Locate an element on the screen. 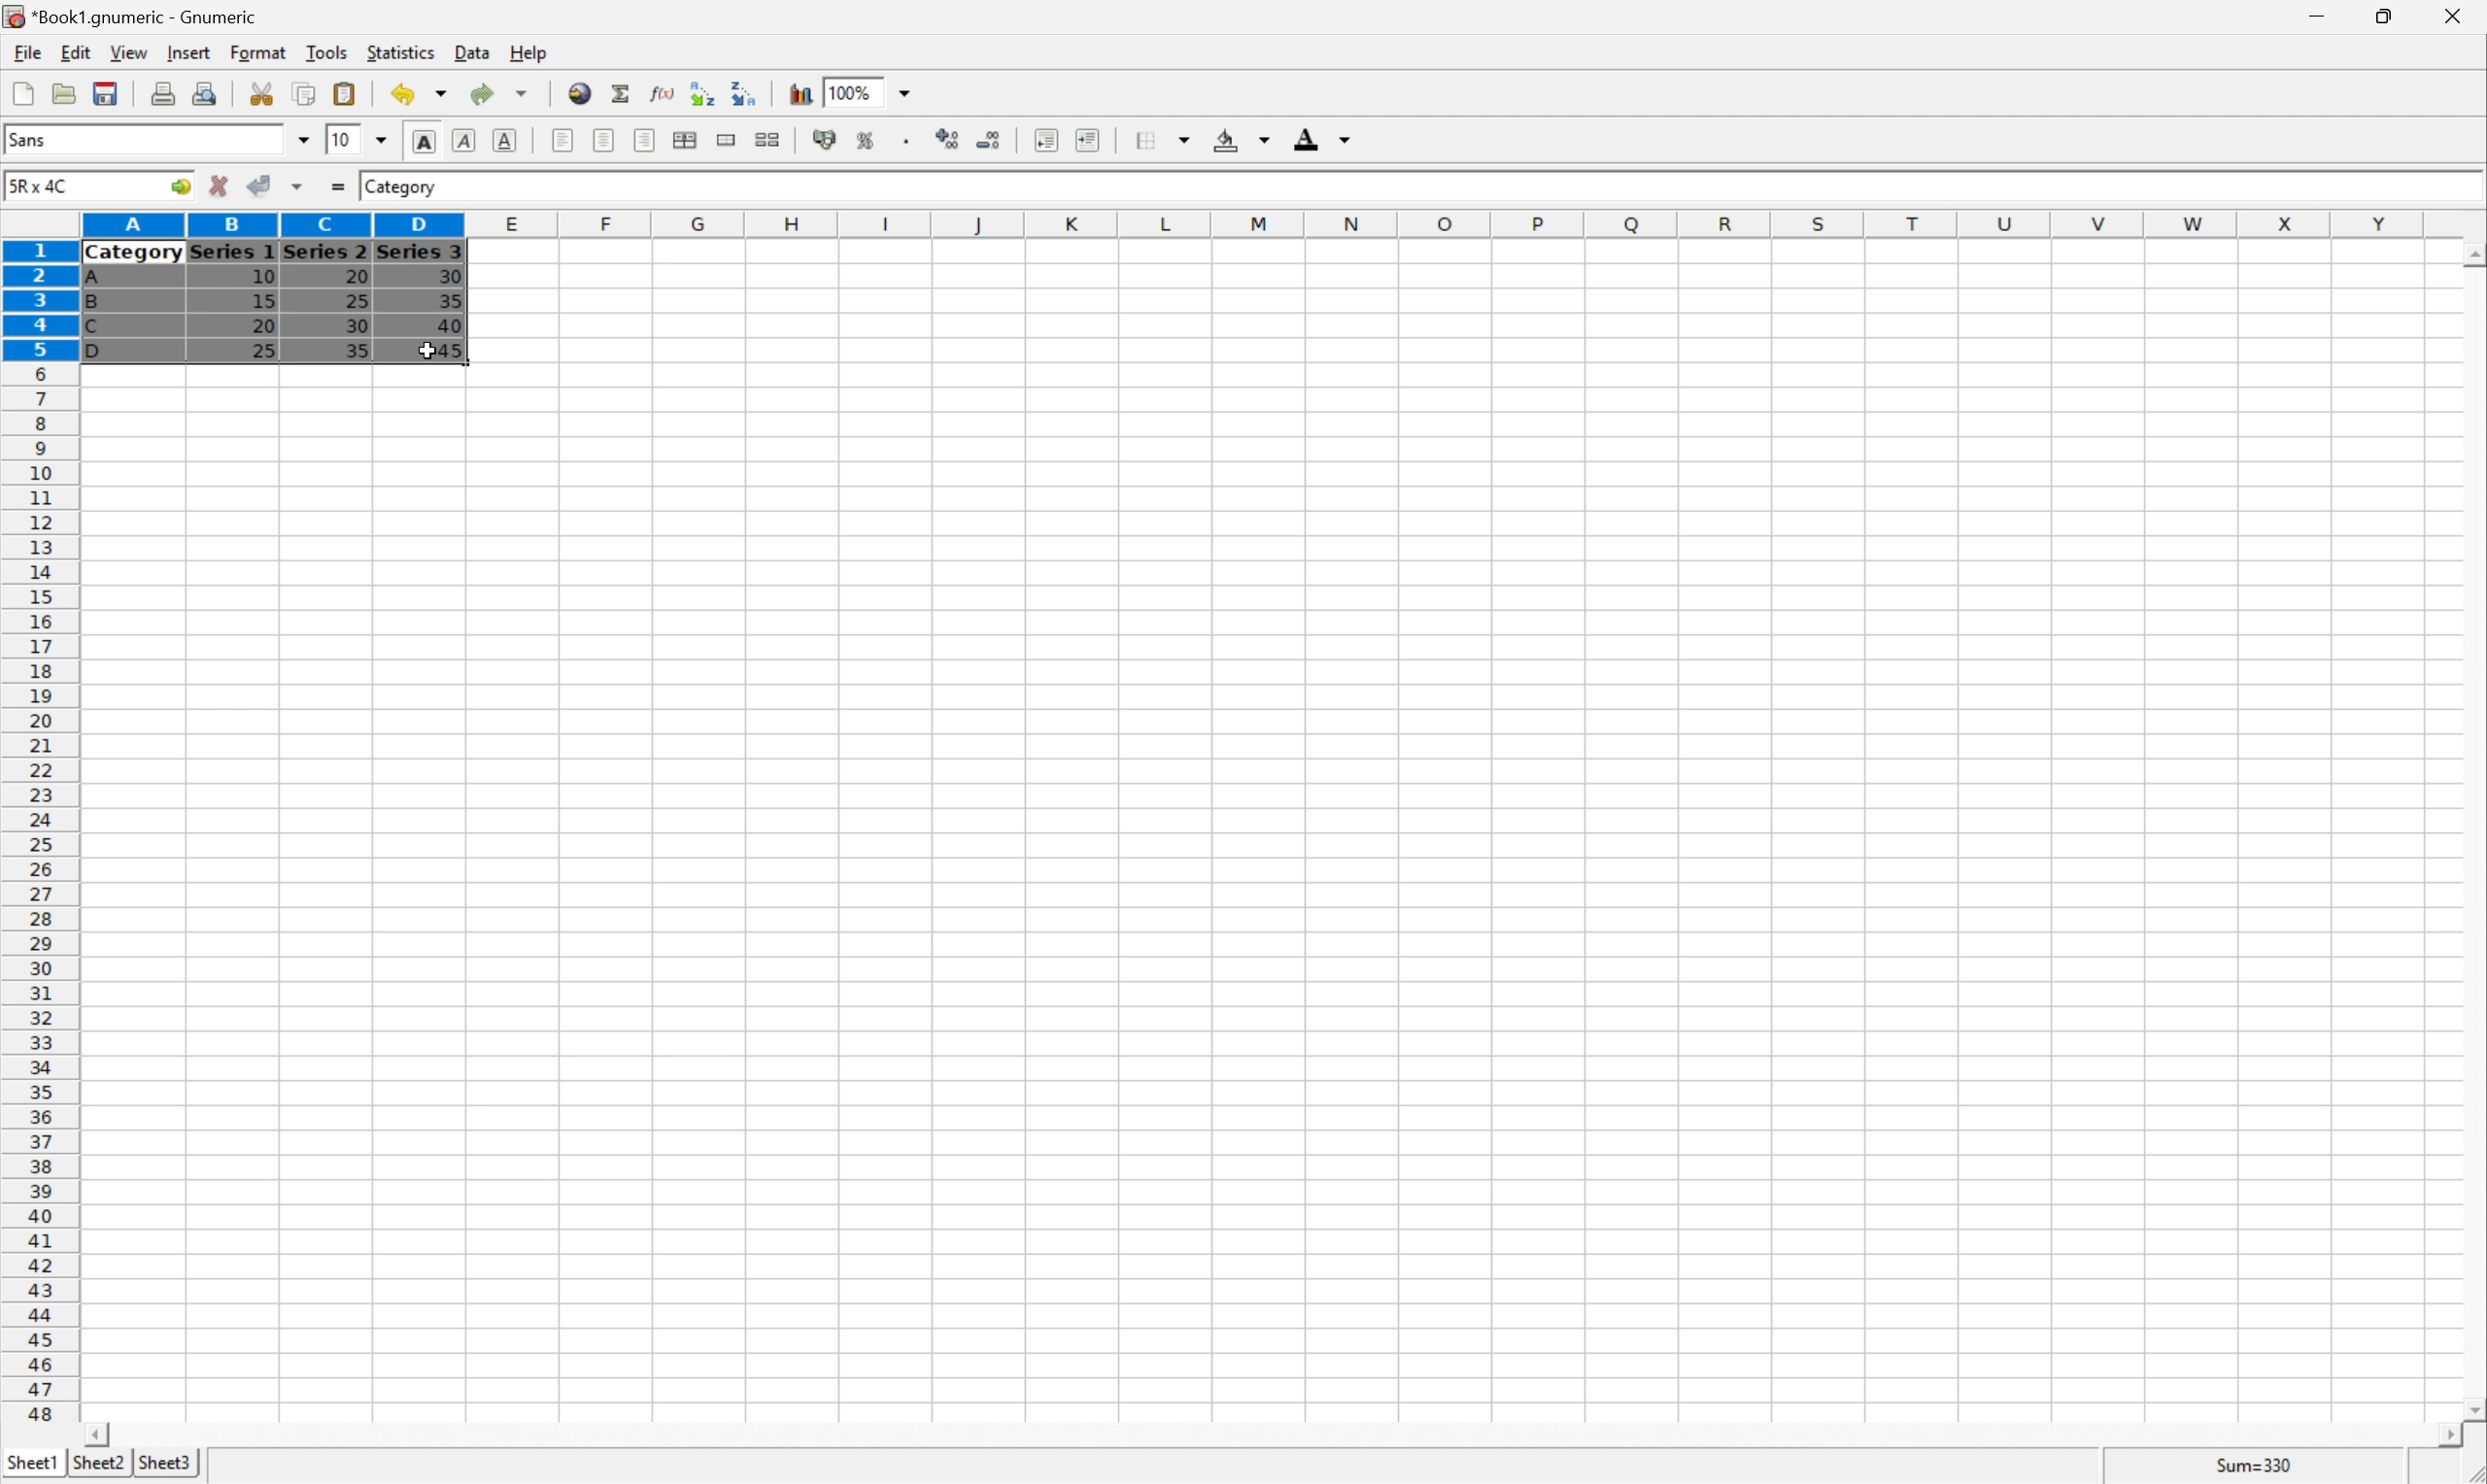 This screenshot has height=1484, width=2487. 35 is located at coordinates (356, 350).